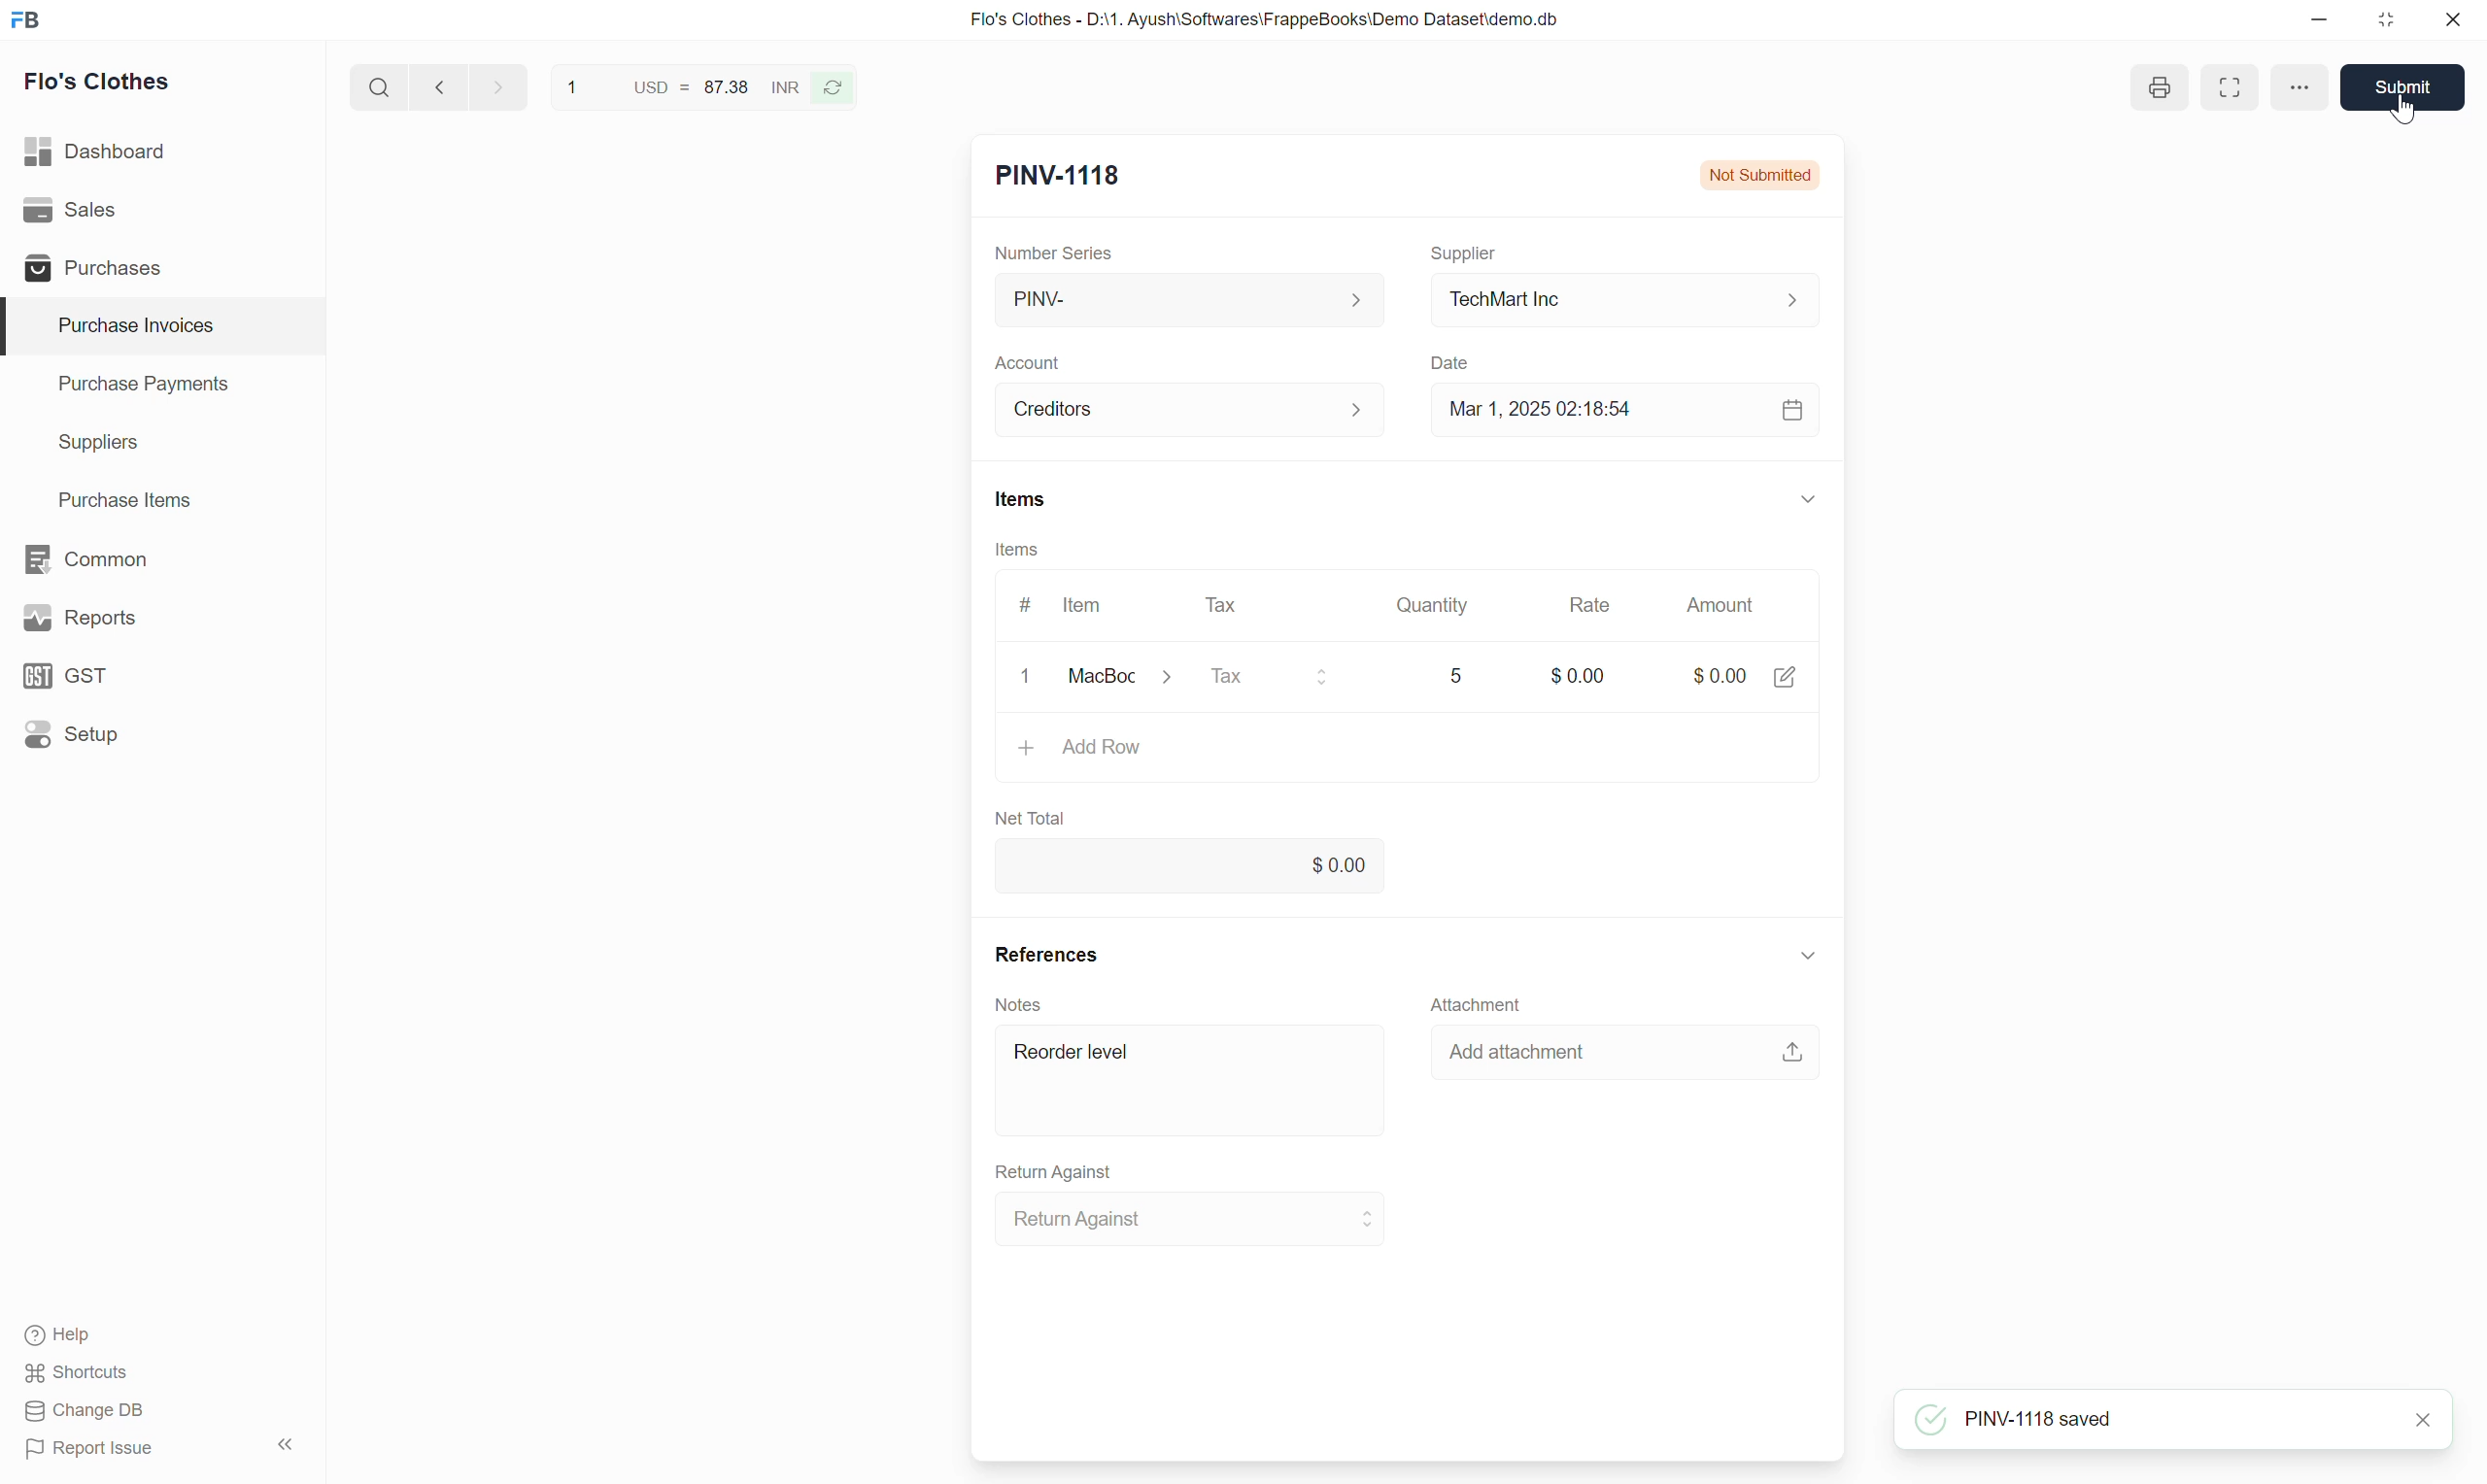  What do you see at coordinates (163, 501) in the screenshot?
I see `Purchase Items` at bounding box center [163, 501].